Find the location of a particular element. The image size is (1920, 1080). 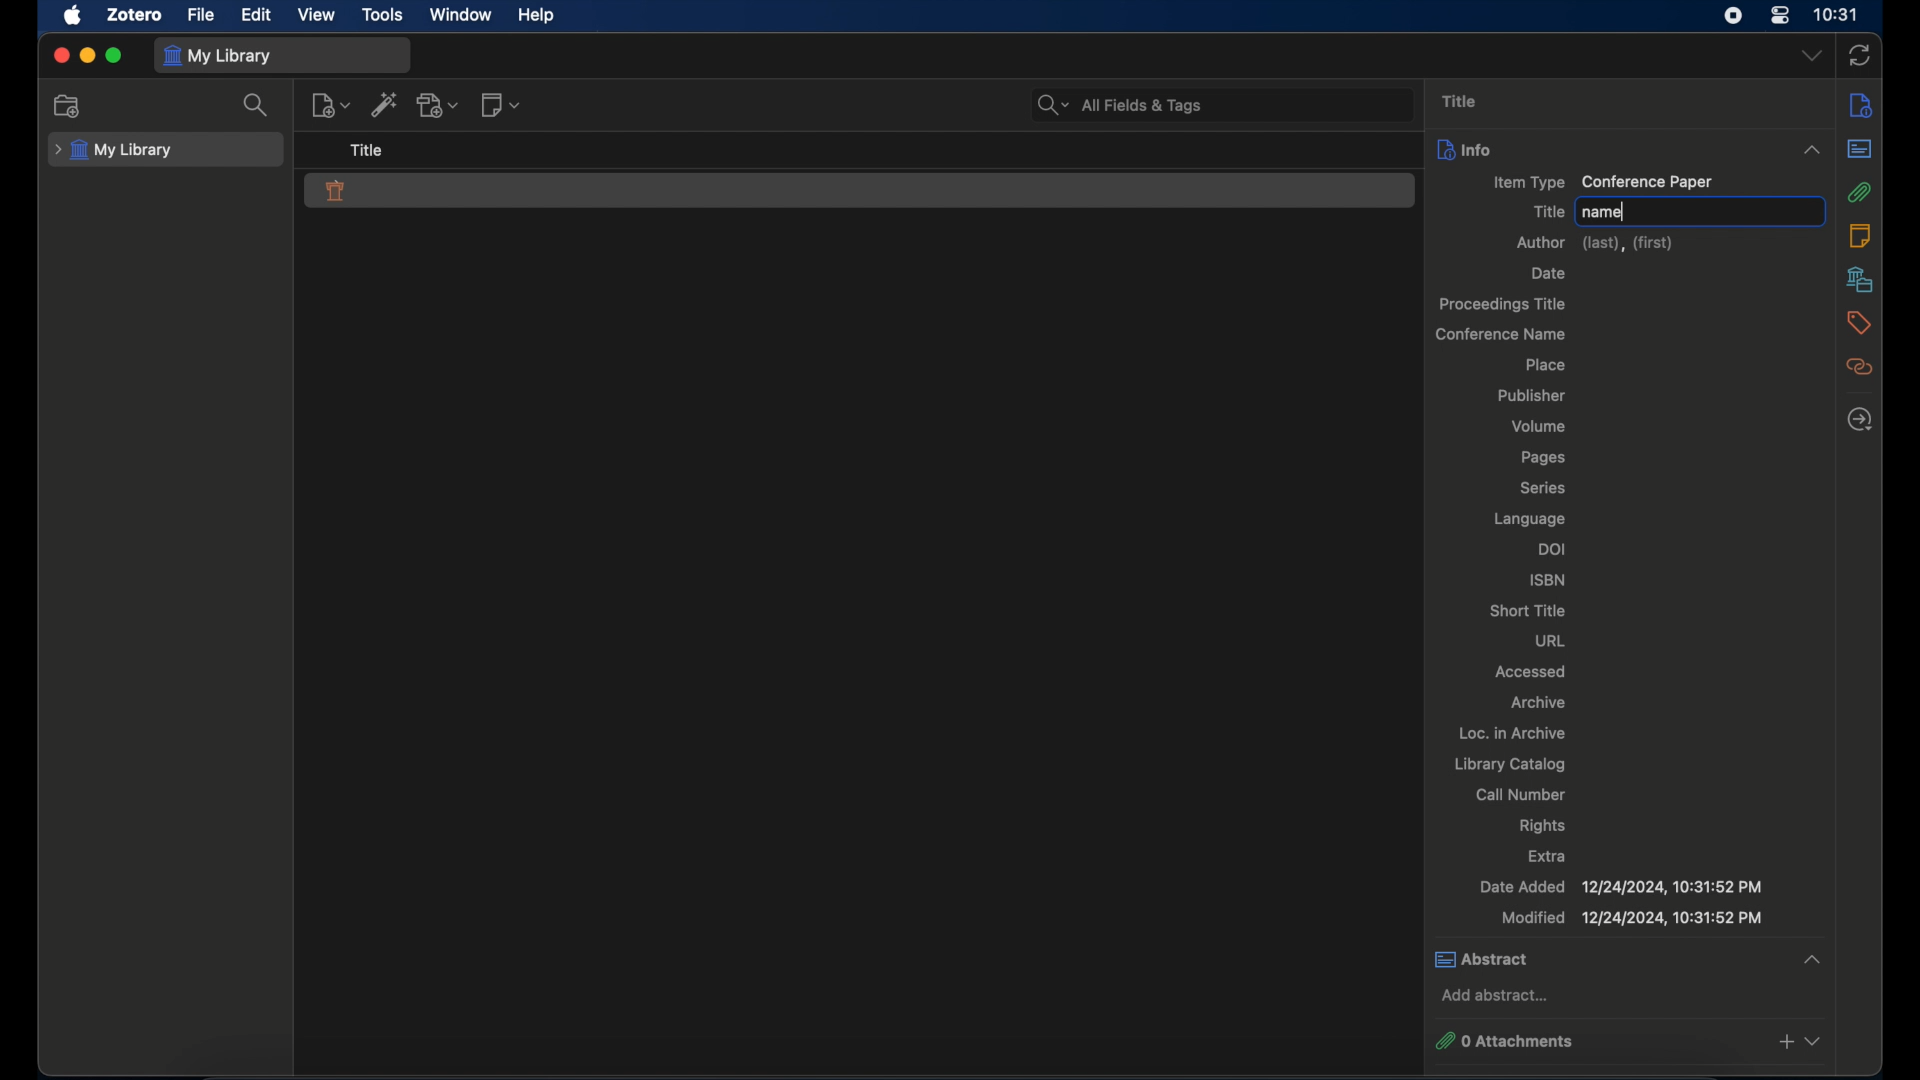

search is located at coordinates (256, 105).